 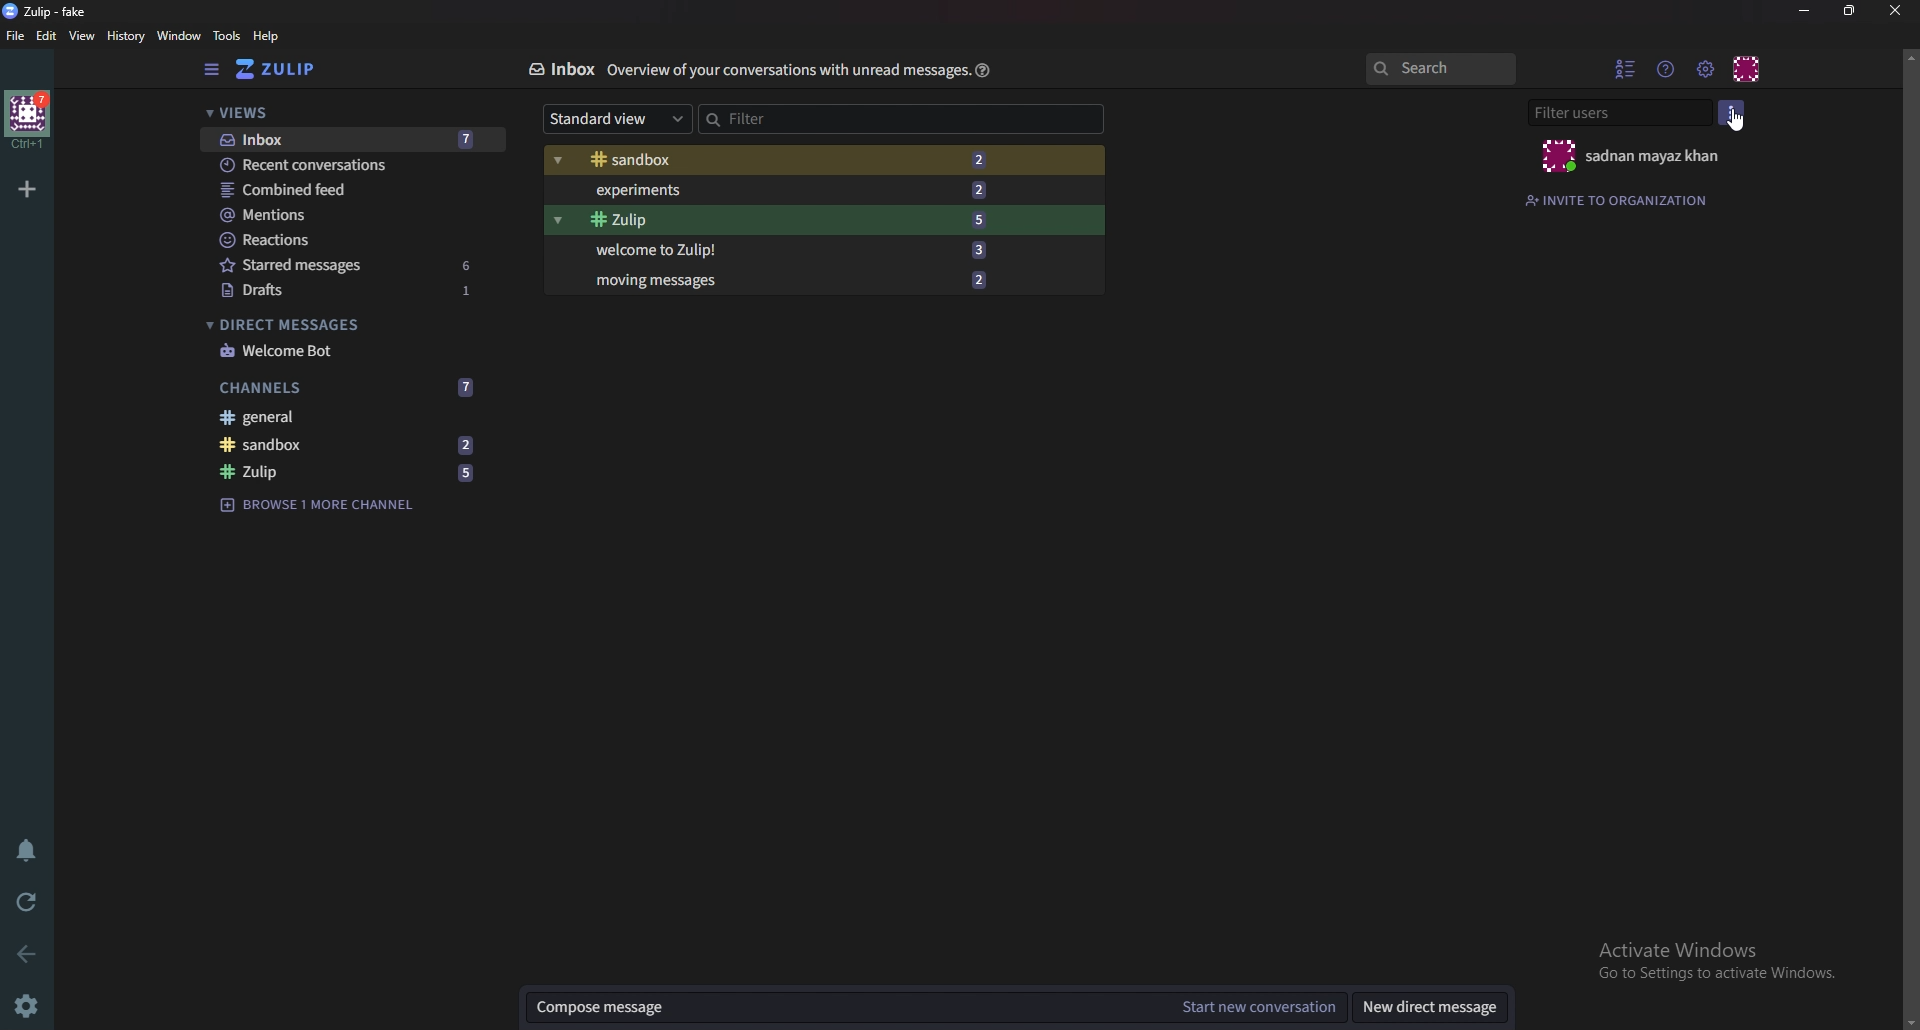 What do you see at coordinates (555, 69) in the screenshot?
I see `Inbox` at bounding box center [555, 69].